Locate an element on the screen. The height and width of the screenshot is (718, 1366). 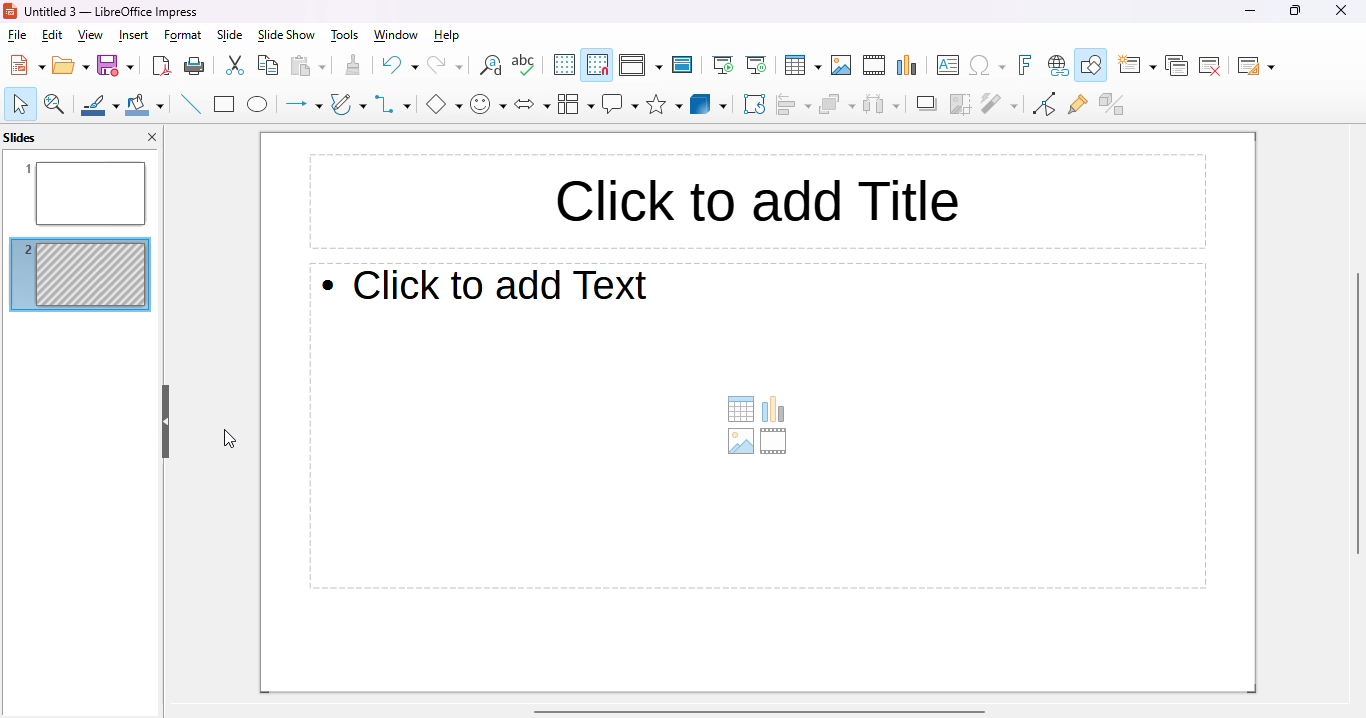
start from current slide is located at coordinates (756, 66).